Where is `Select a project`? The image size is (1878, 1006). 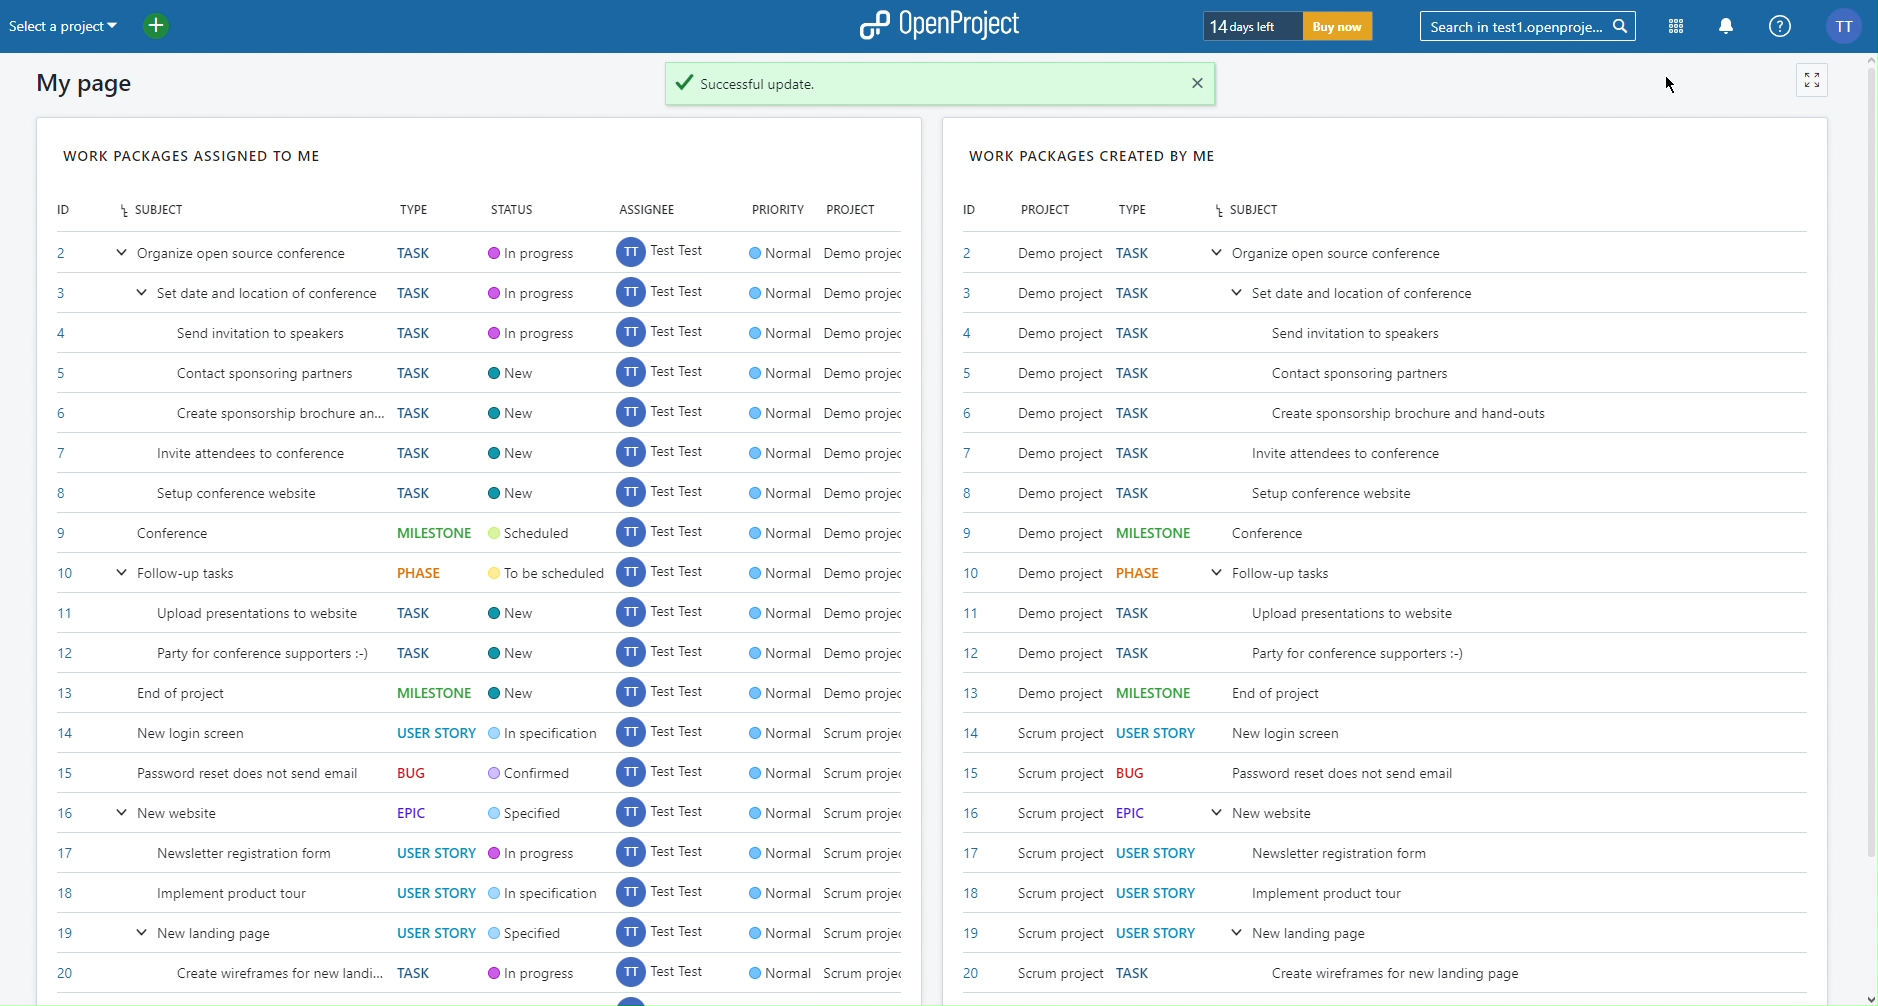 Select a project is located at coordinates (135, 28).